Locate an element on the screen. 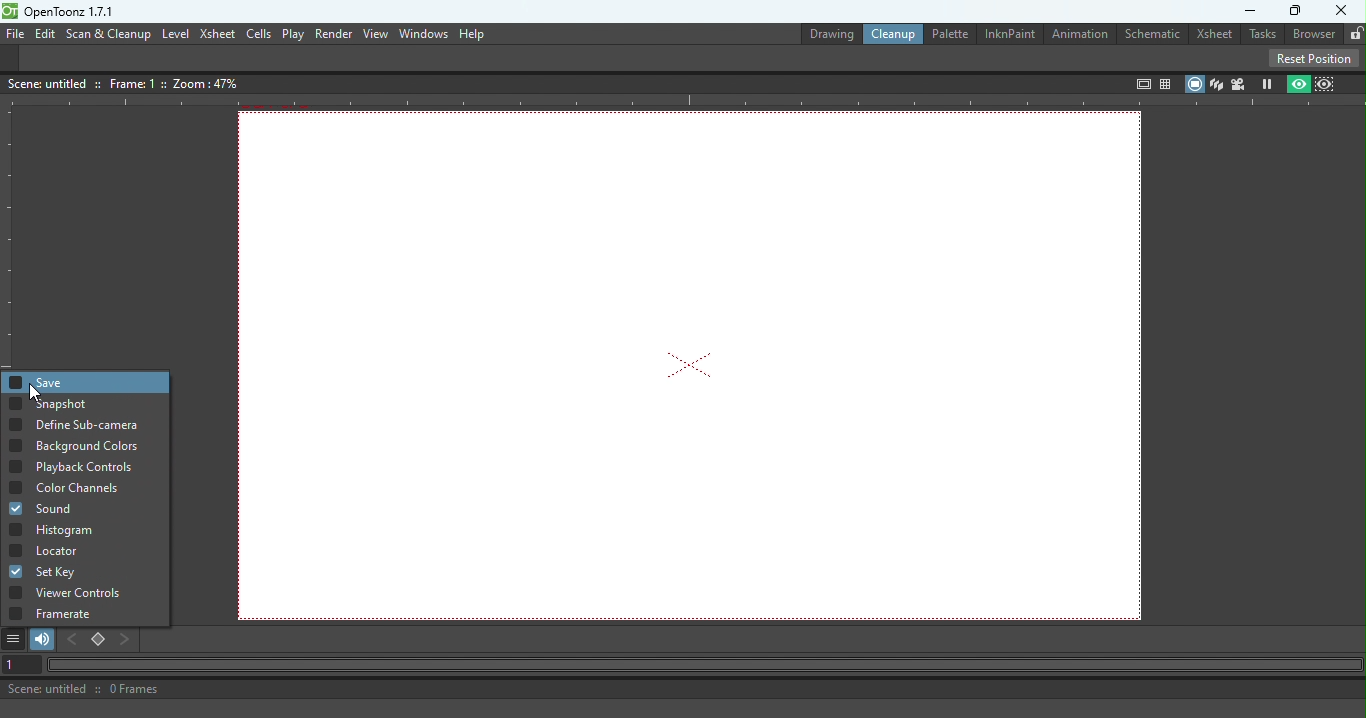 The image size is (1366, 718). Help is located at coordinates (473, 33).